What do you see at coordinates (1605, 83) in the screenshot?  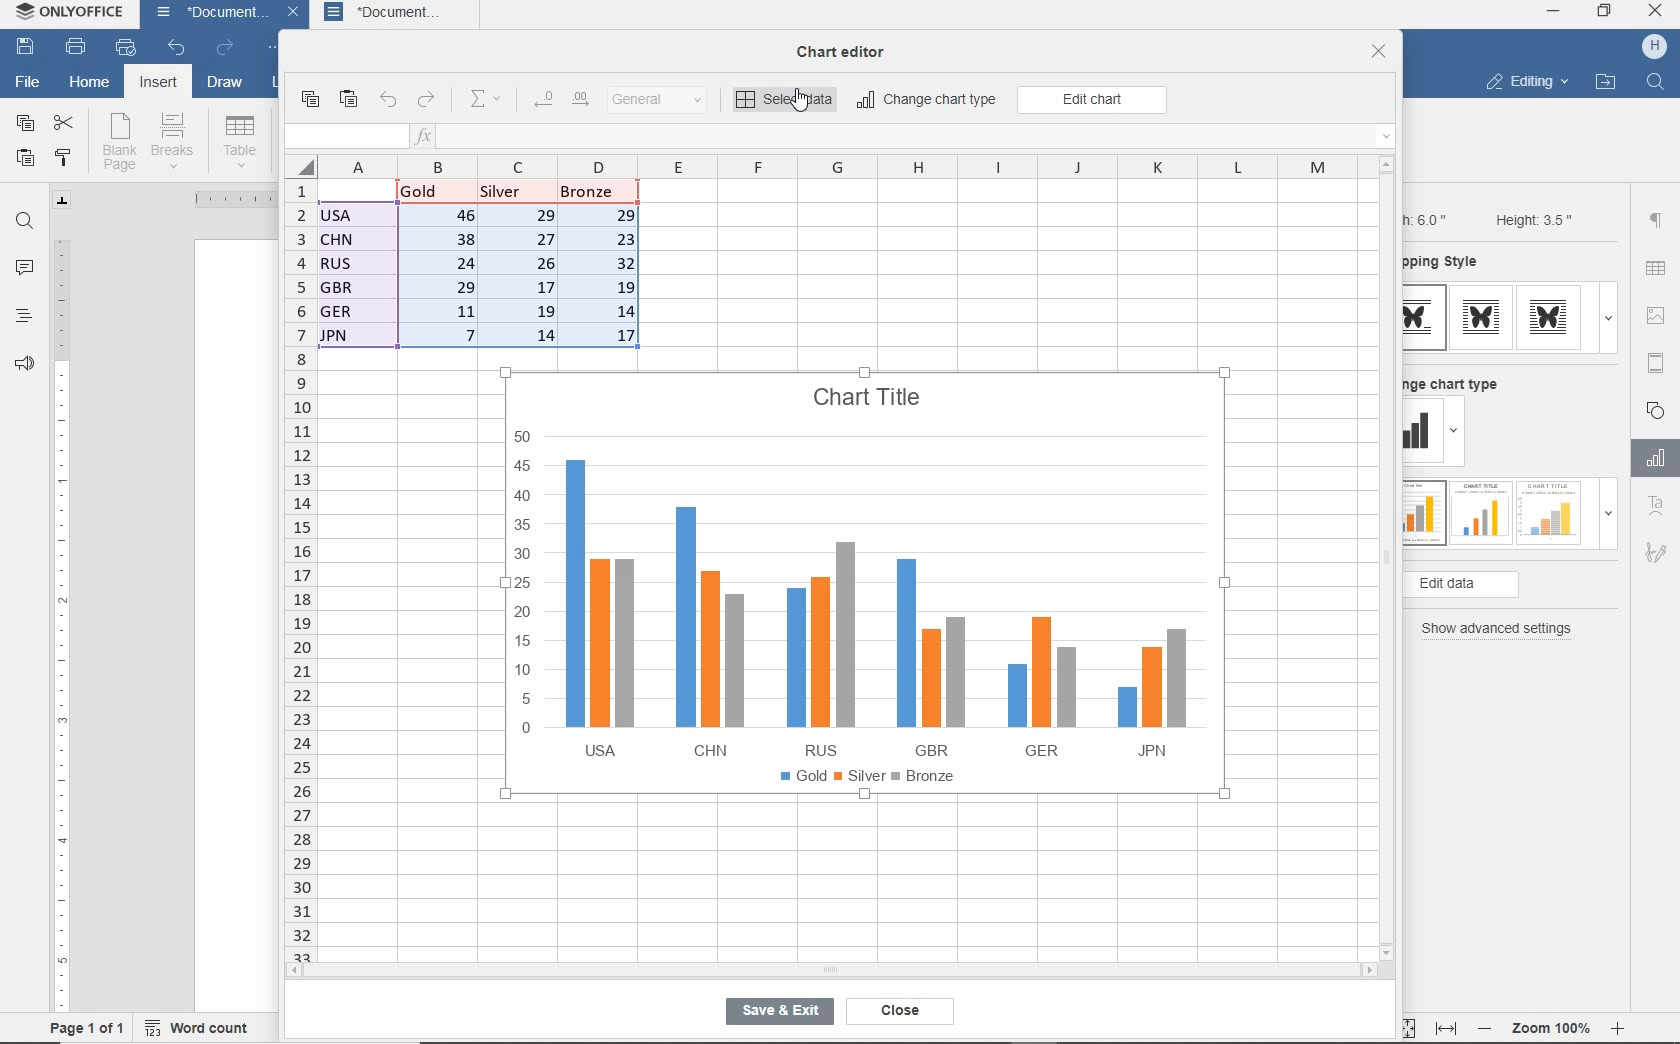 I see `open file location` at bounding box center [1605, 83].